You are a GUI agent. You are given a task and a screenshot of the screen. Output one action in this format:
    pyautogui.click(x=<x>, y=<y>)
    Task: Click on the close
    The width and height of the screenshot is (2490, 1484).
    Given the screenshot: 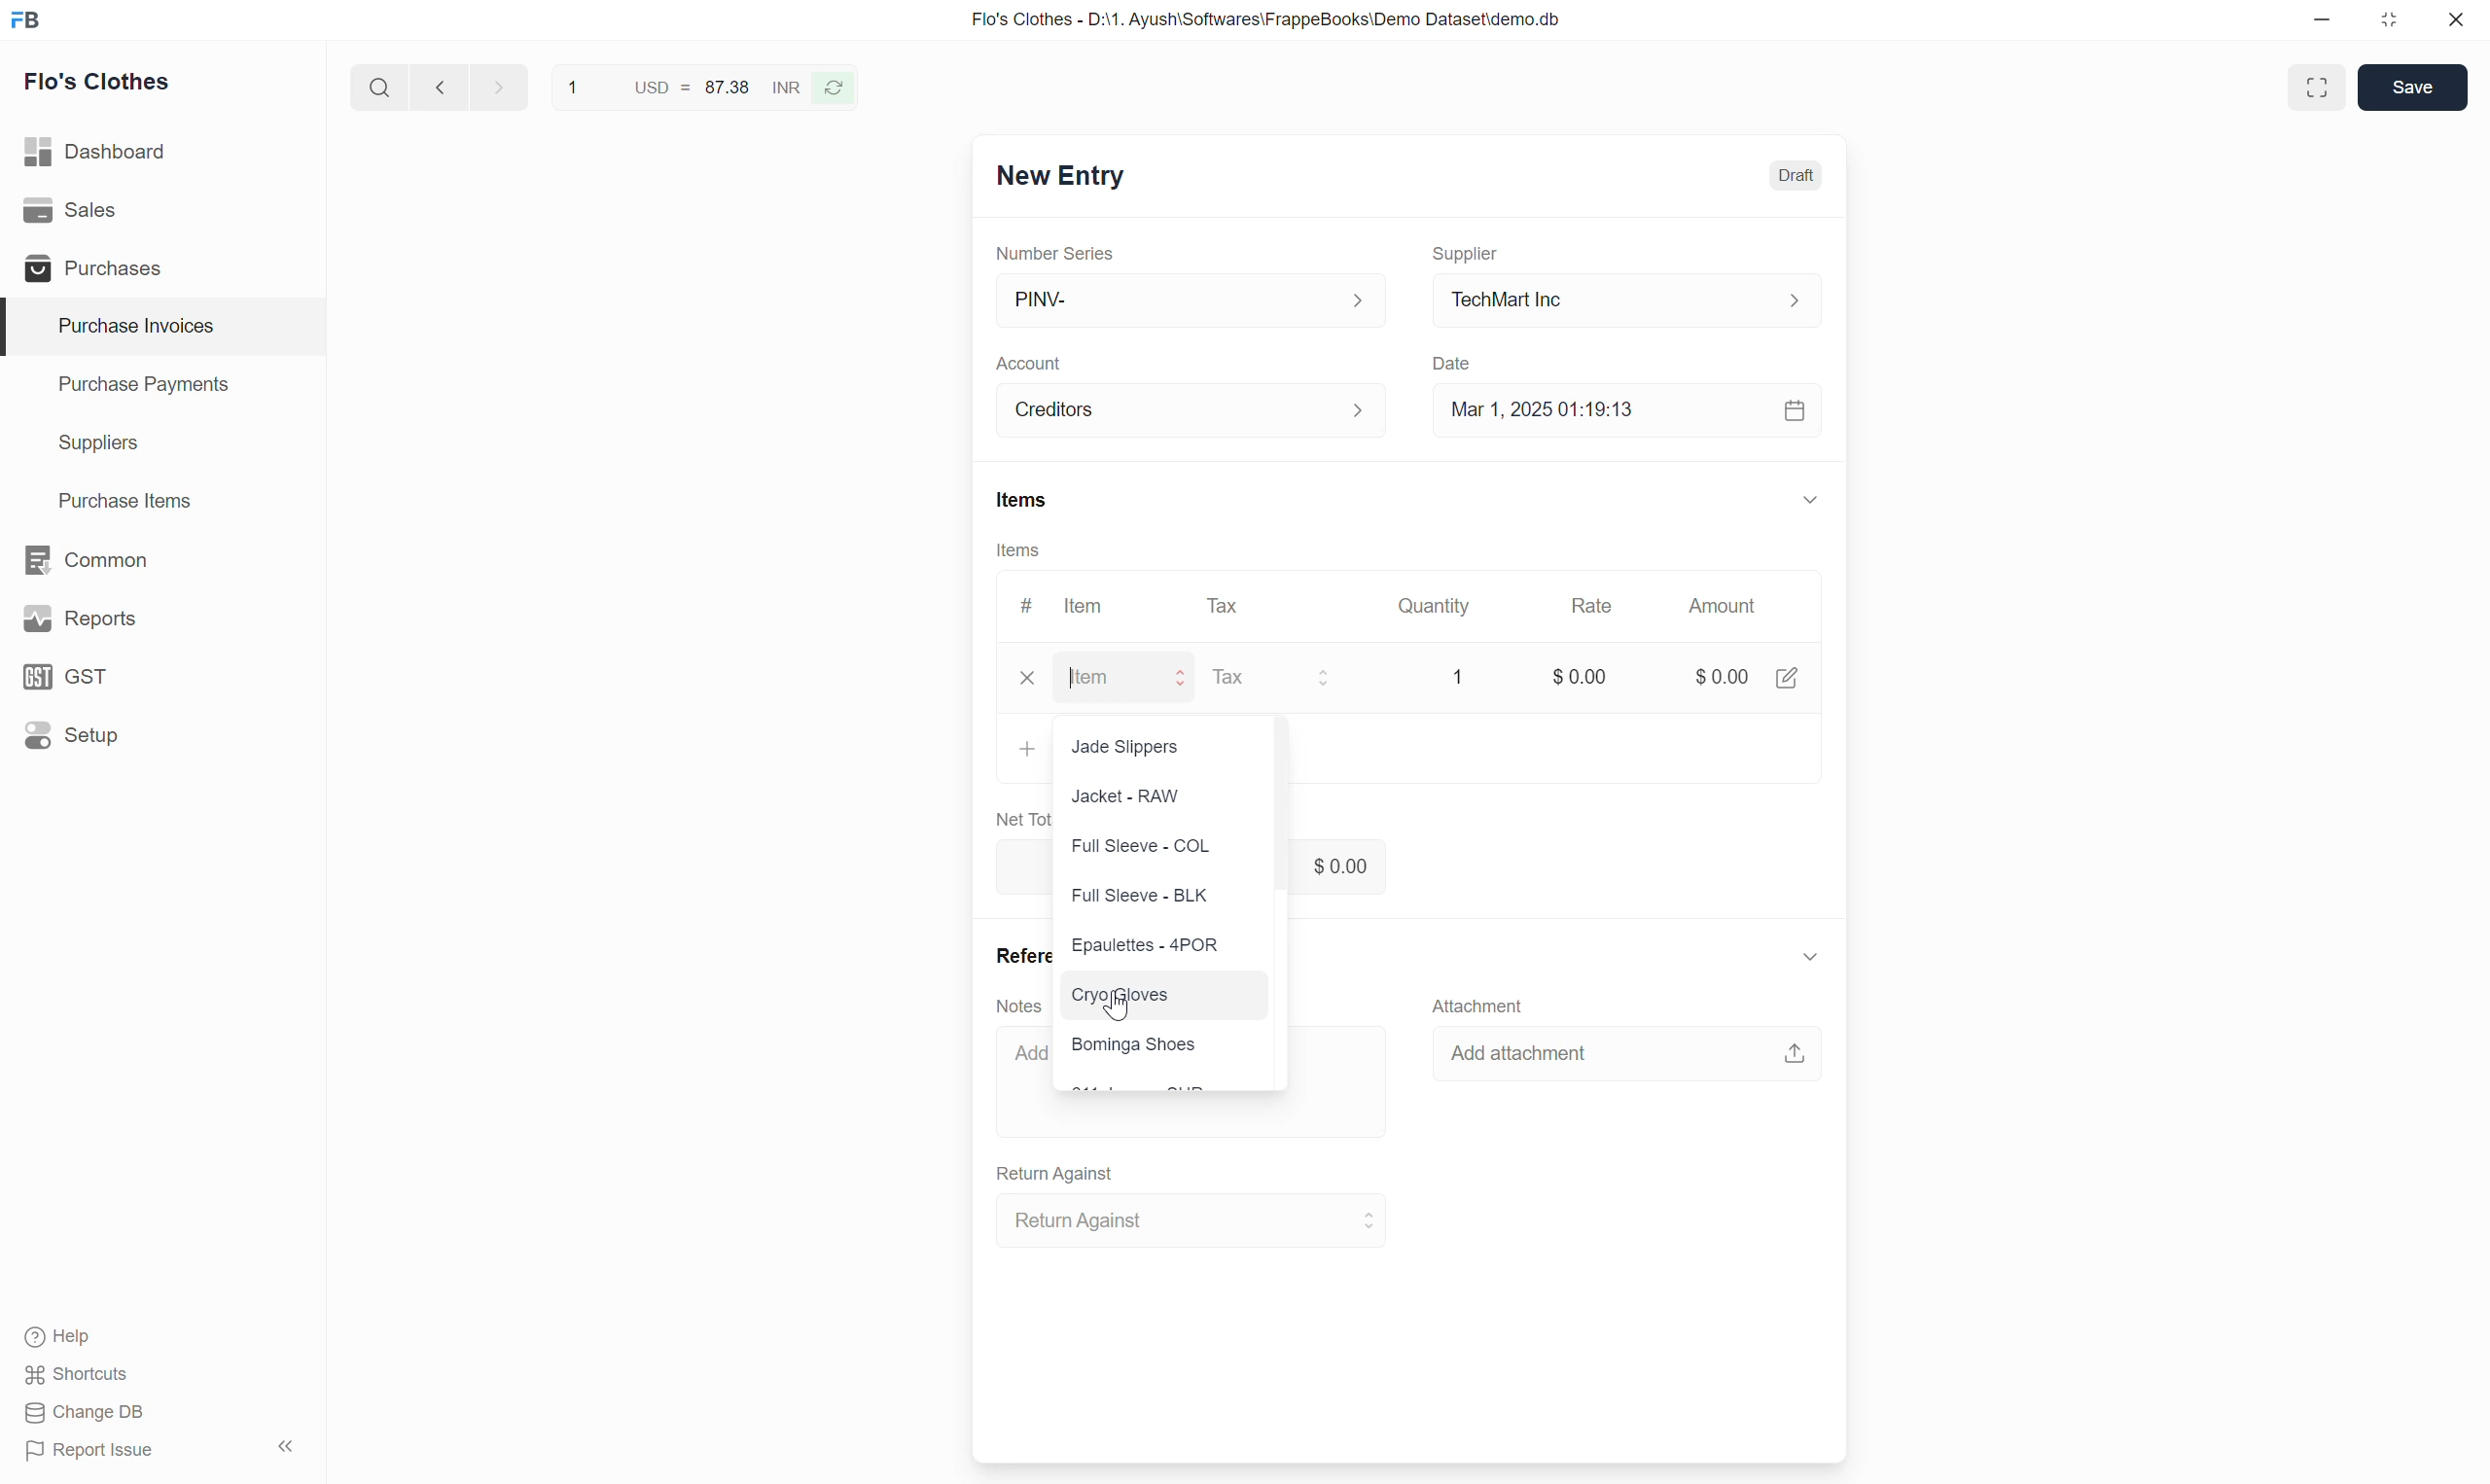 What is the action you would take?
    pyautogui.click(x=2456, y=23)
    